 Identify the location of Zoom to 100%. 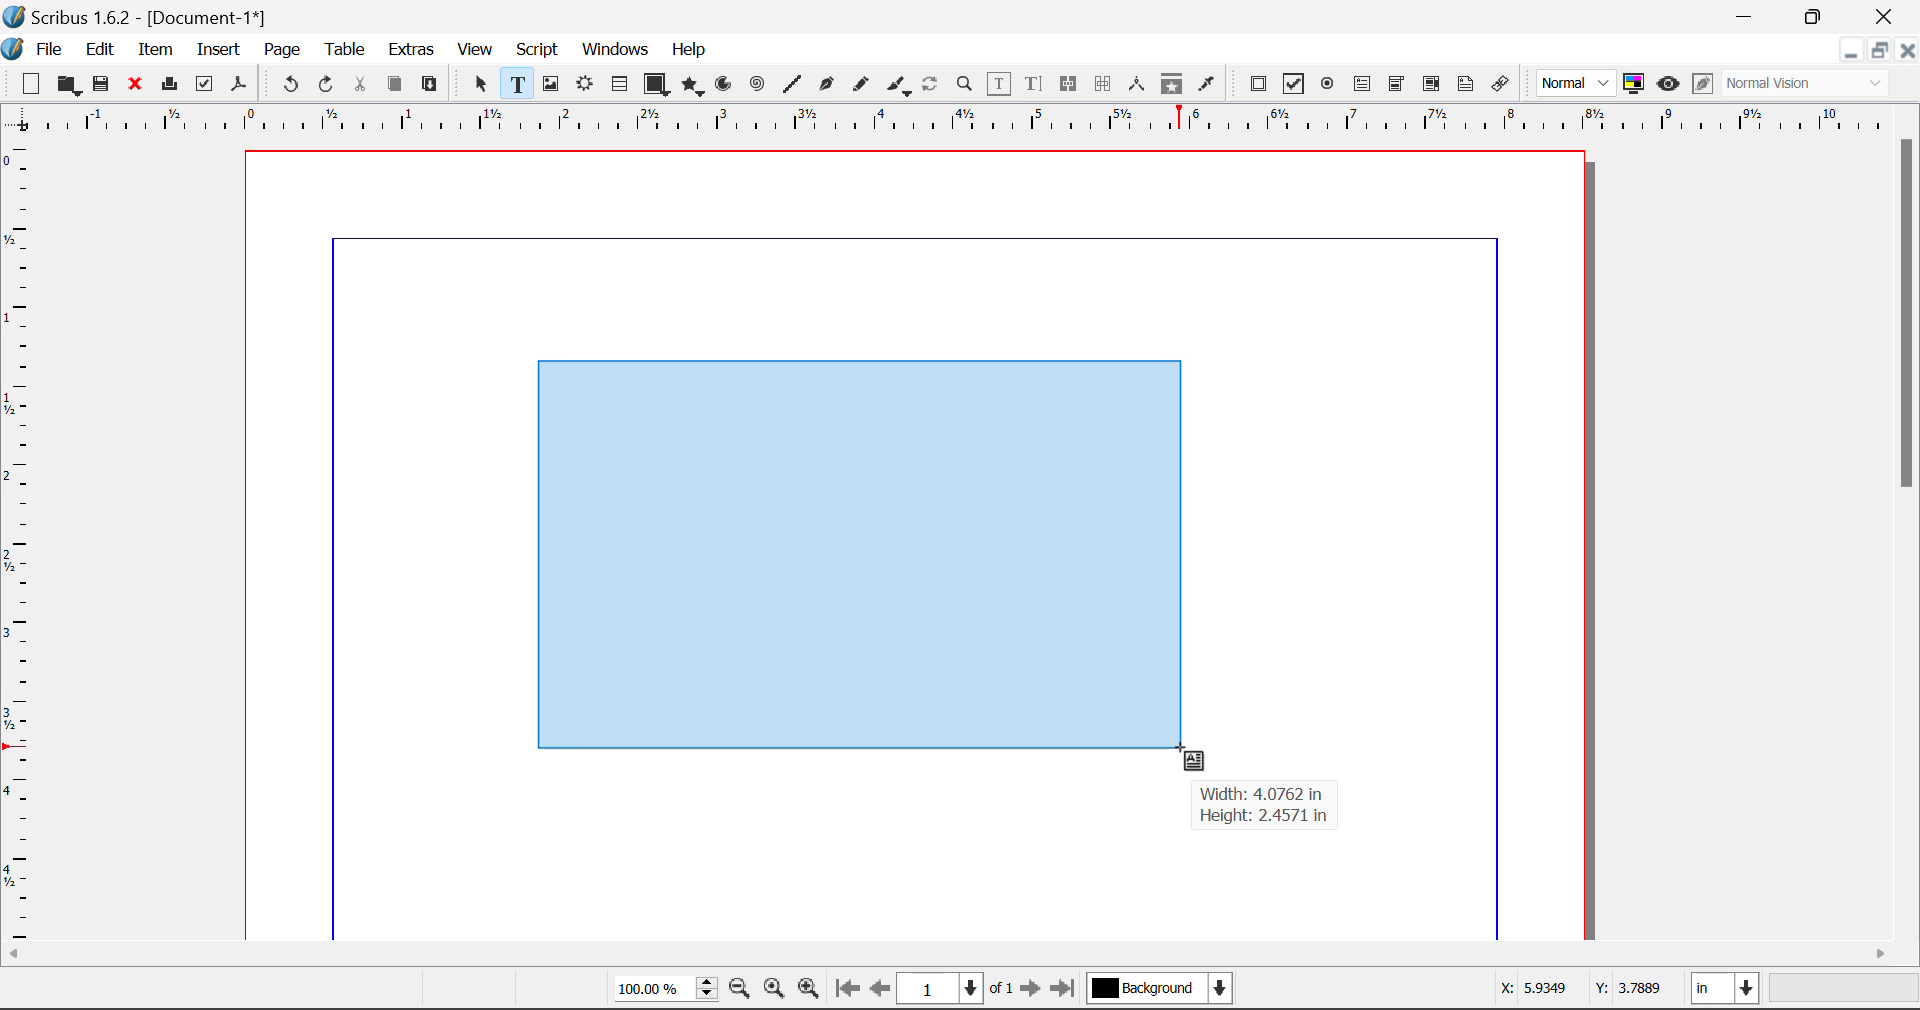
(774, 991).